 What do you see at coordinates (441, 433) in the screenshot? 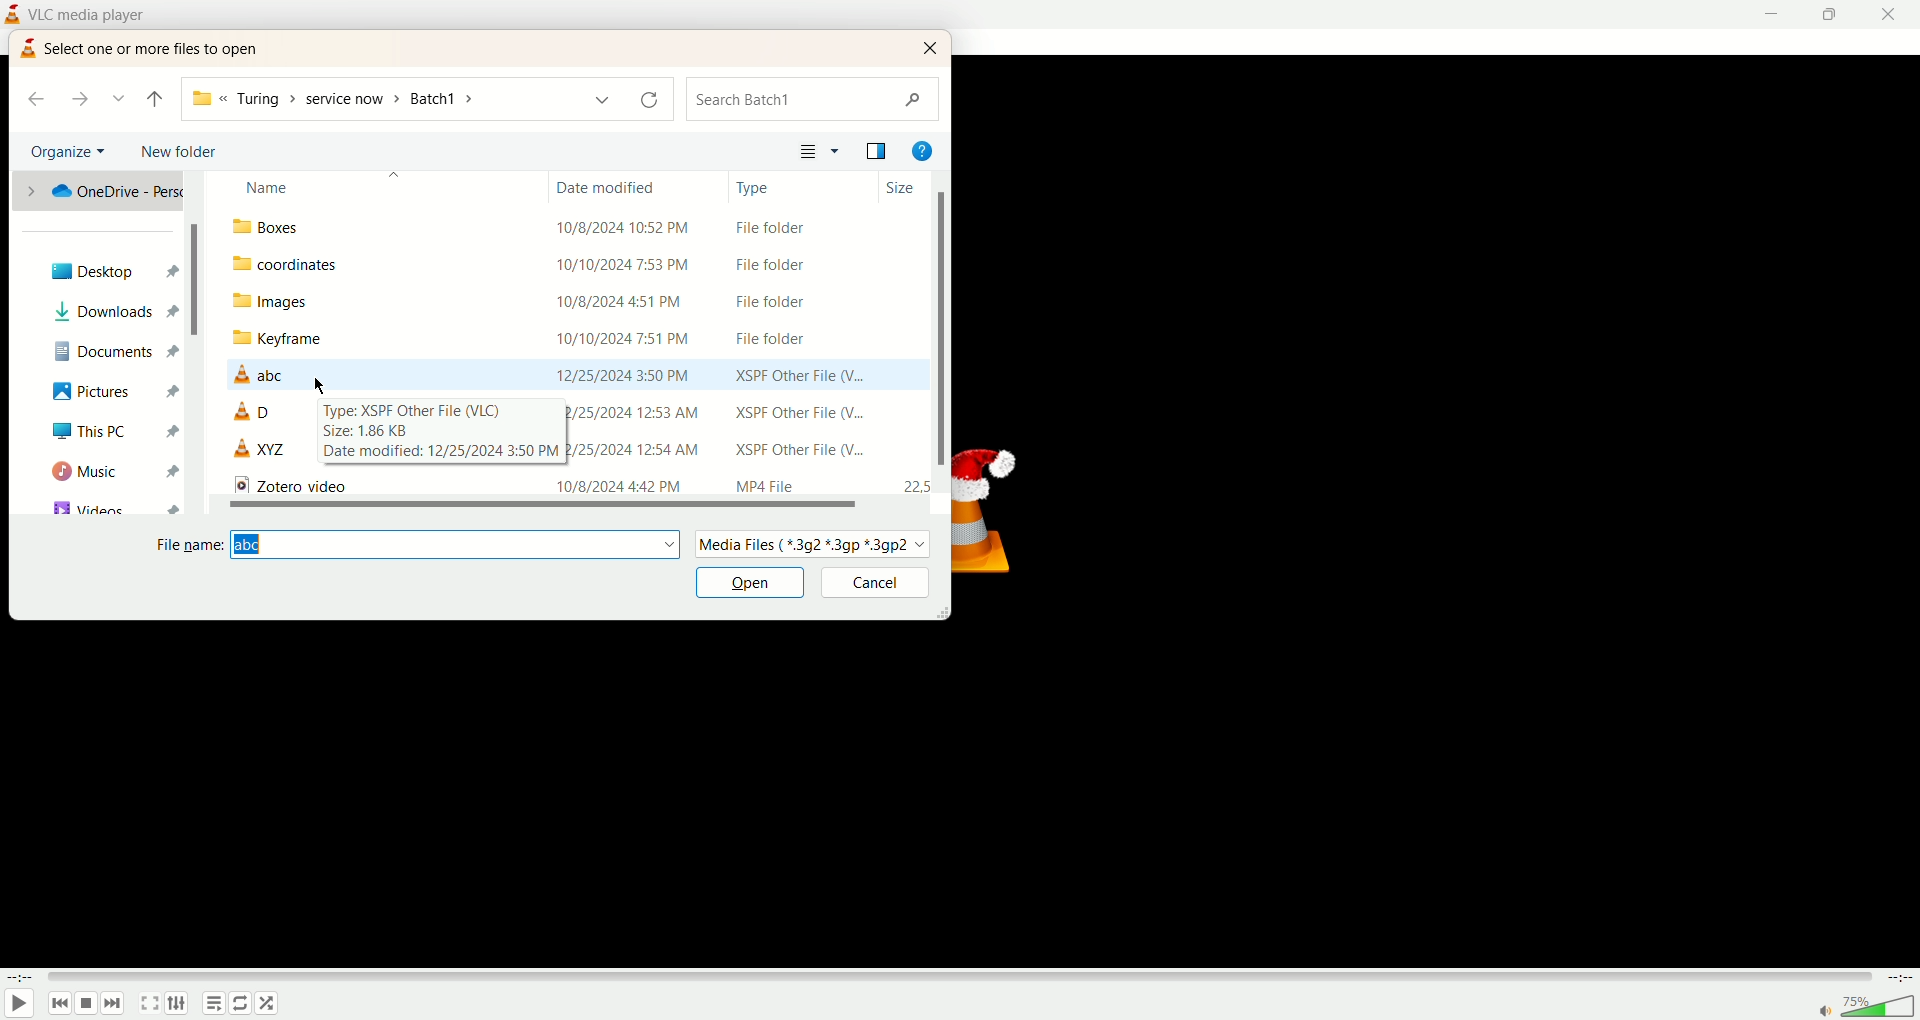
I see `file info ` at bounding box center [441, 433].